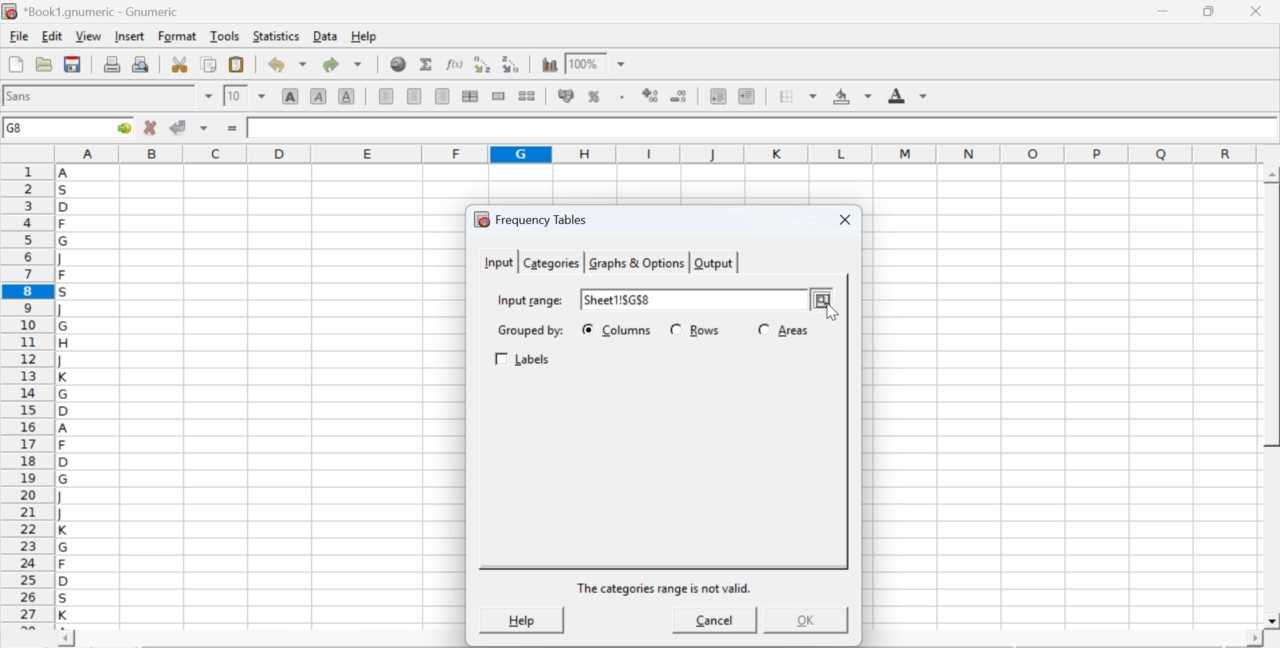 This screenshot has height=648, width=1280. Describe the element at coordinates (529, 331) in the screenshot. I see `grouped by:` at that location.